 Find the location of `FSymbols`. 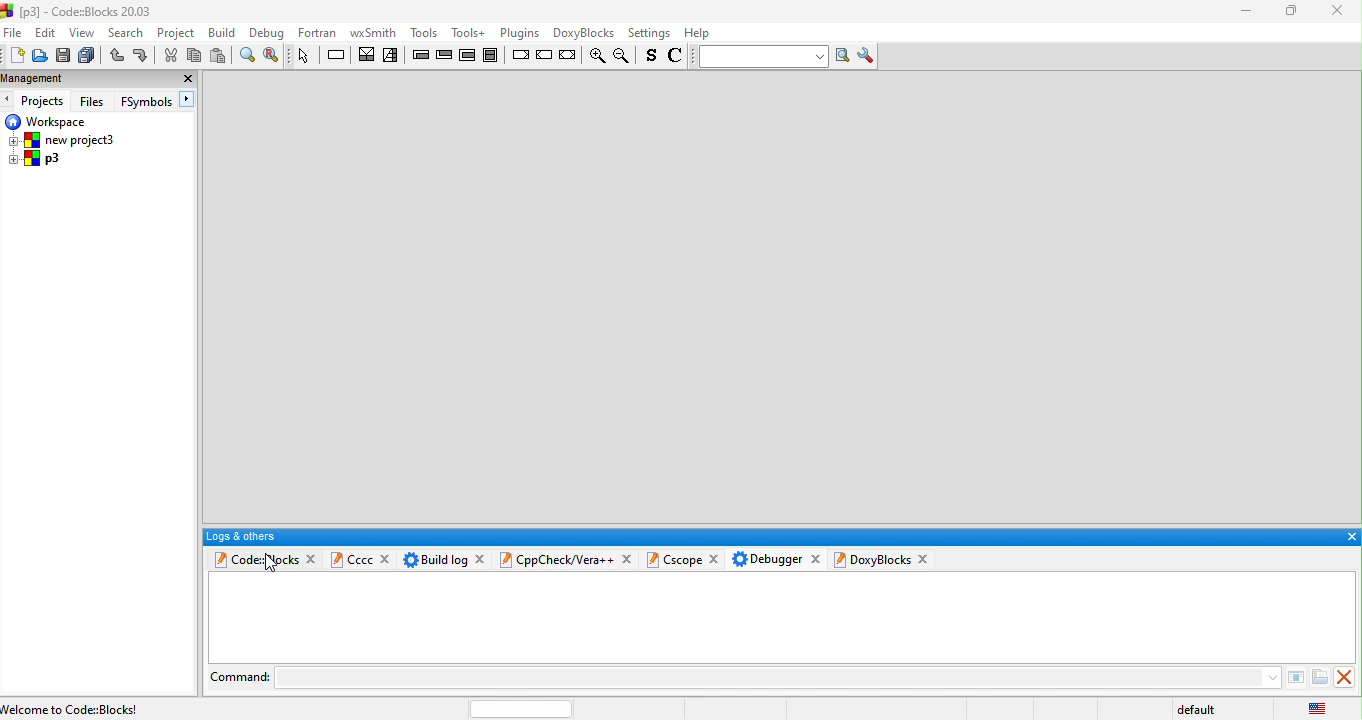

FSymbols is located at coordinates (146, 102).